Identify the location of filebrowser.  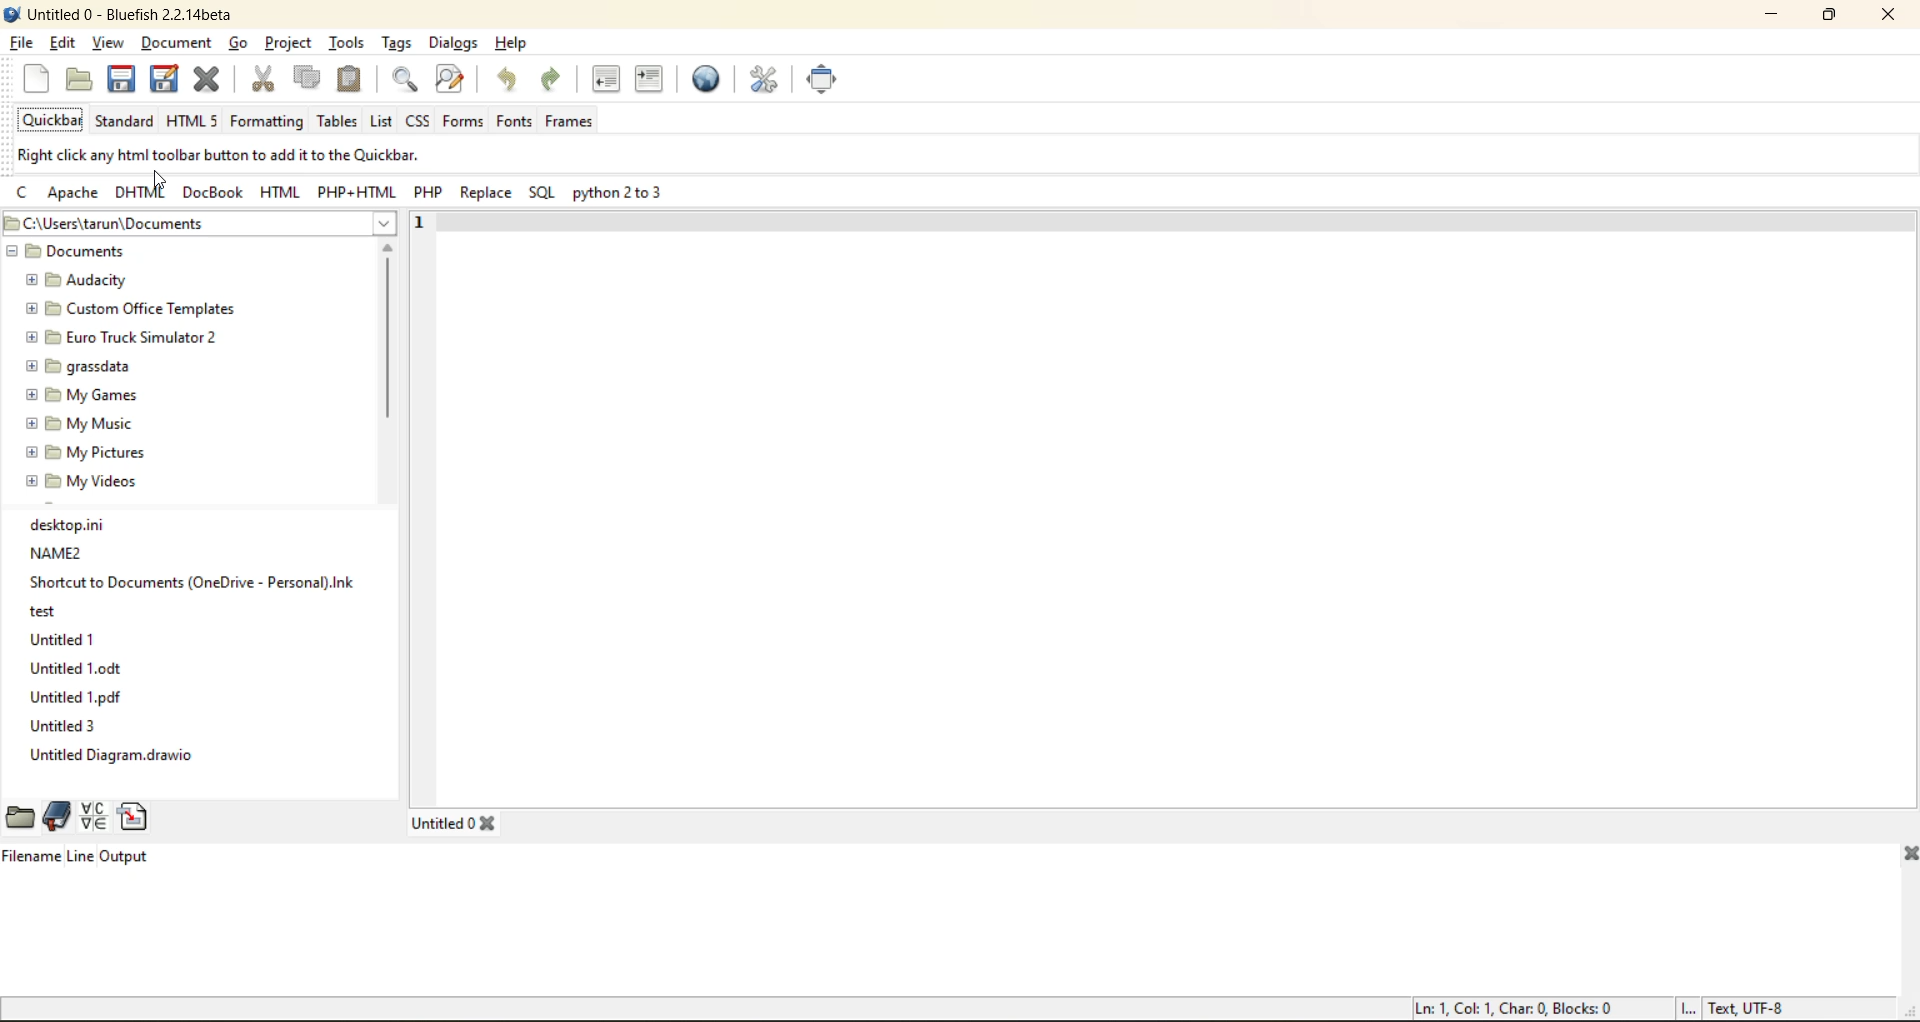
(18, 811).